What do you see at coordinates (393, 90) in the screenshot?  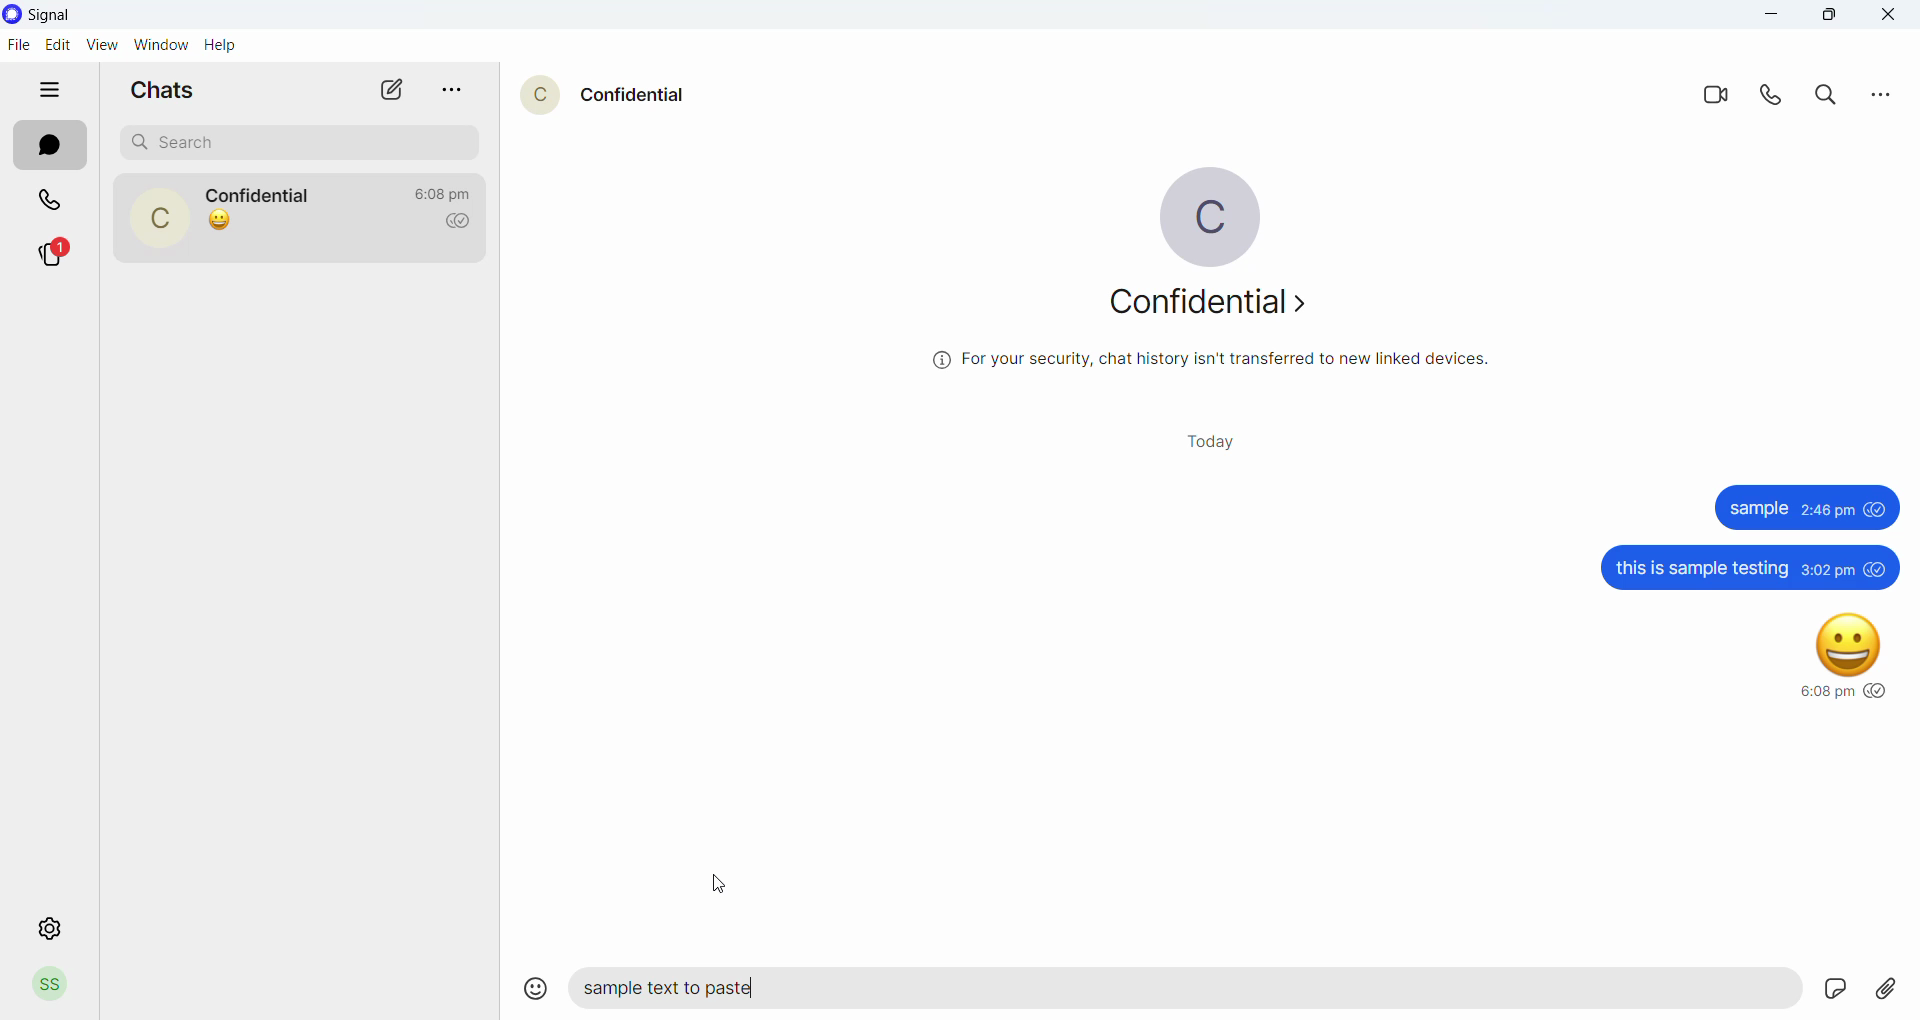 I see `new chat` at bounding box center [393, 90].